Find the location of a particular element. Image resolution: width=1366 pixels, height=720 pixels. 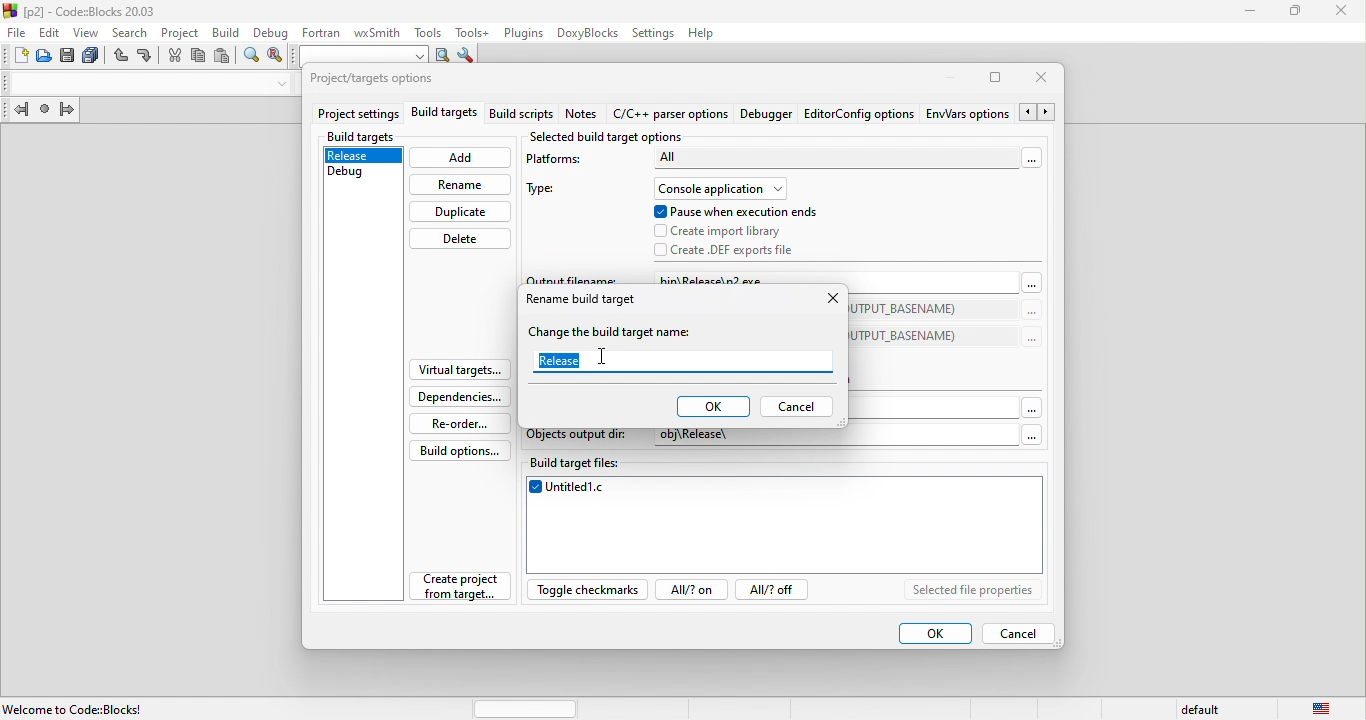

change the build target name is located at coordinates (616, 333).